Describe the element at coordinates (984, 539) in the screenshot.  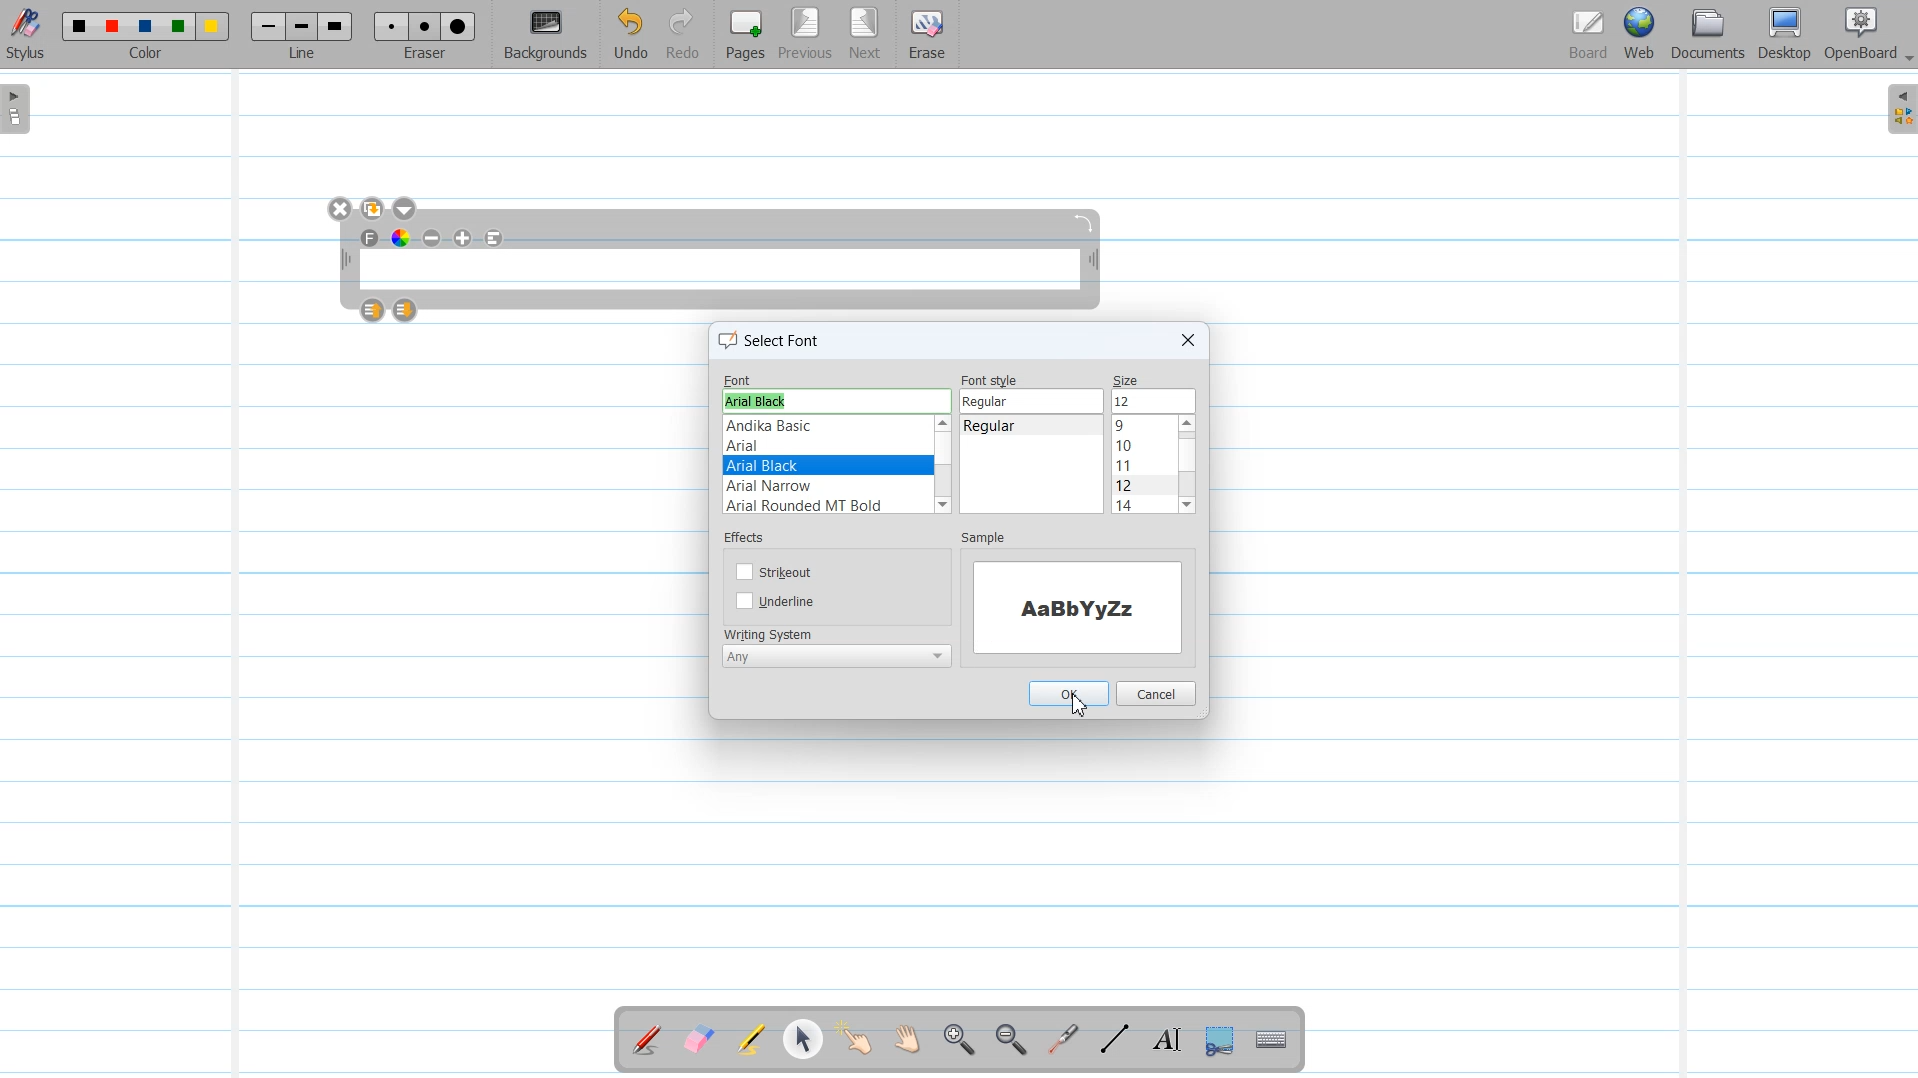
I see `sample` at that location.